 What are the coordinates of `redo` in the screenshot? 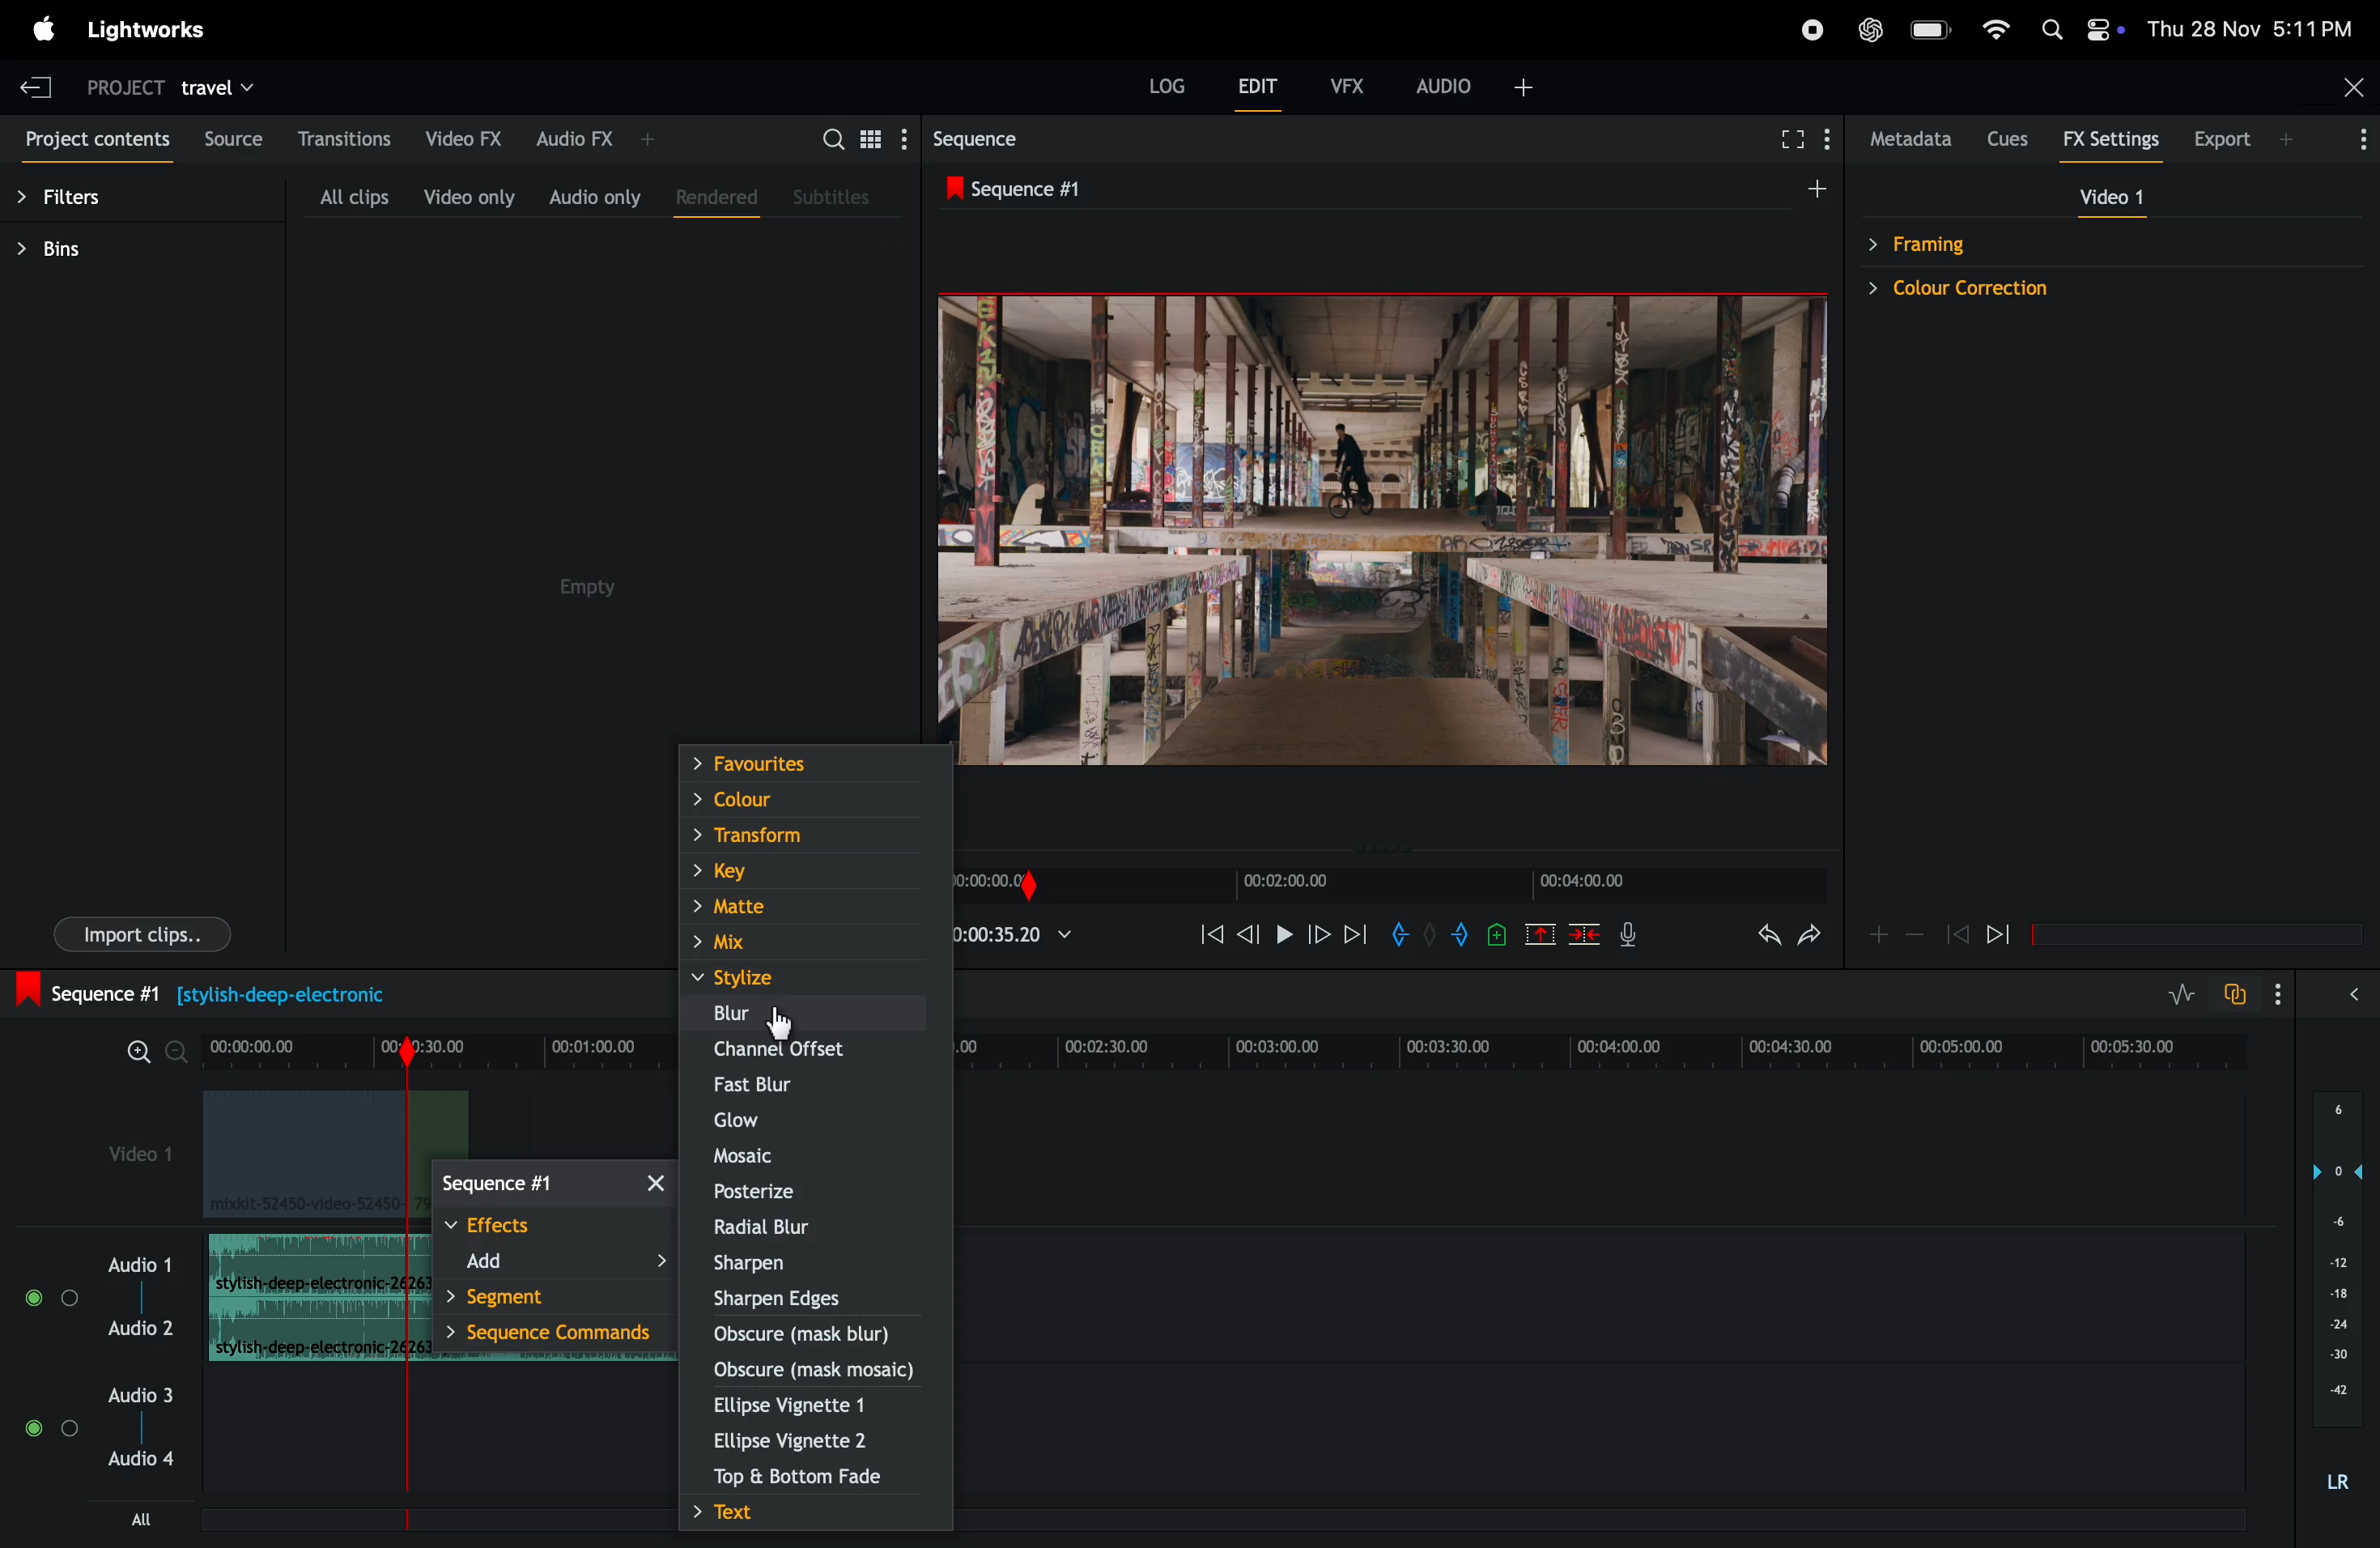 It's located at (1811, 941).